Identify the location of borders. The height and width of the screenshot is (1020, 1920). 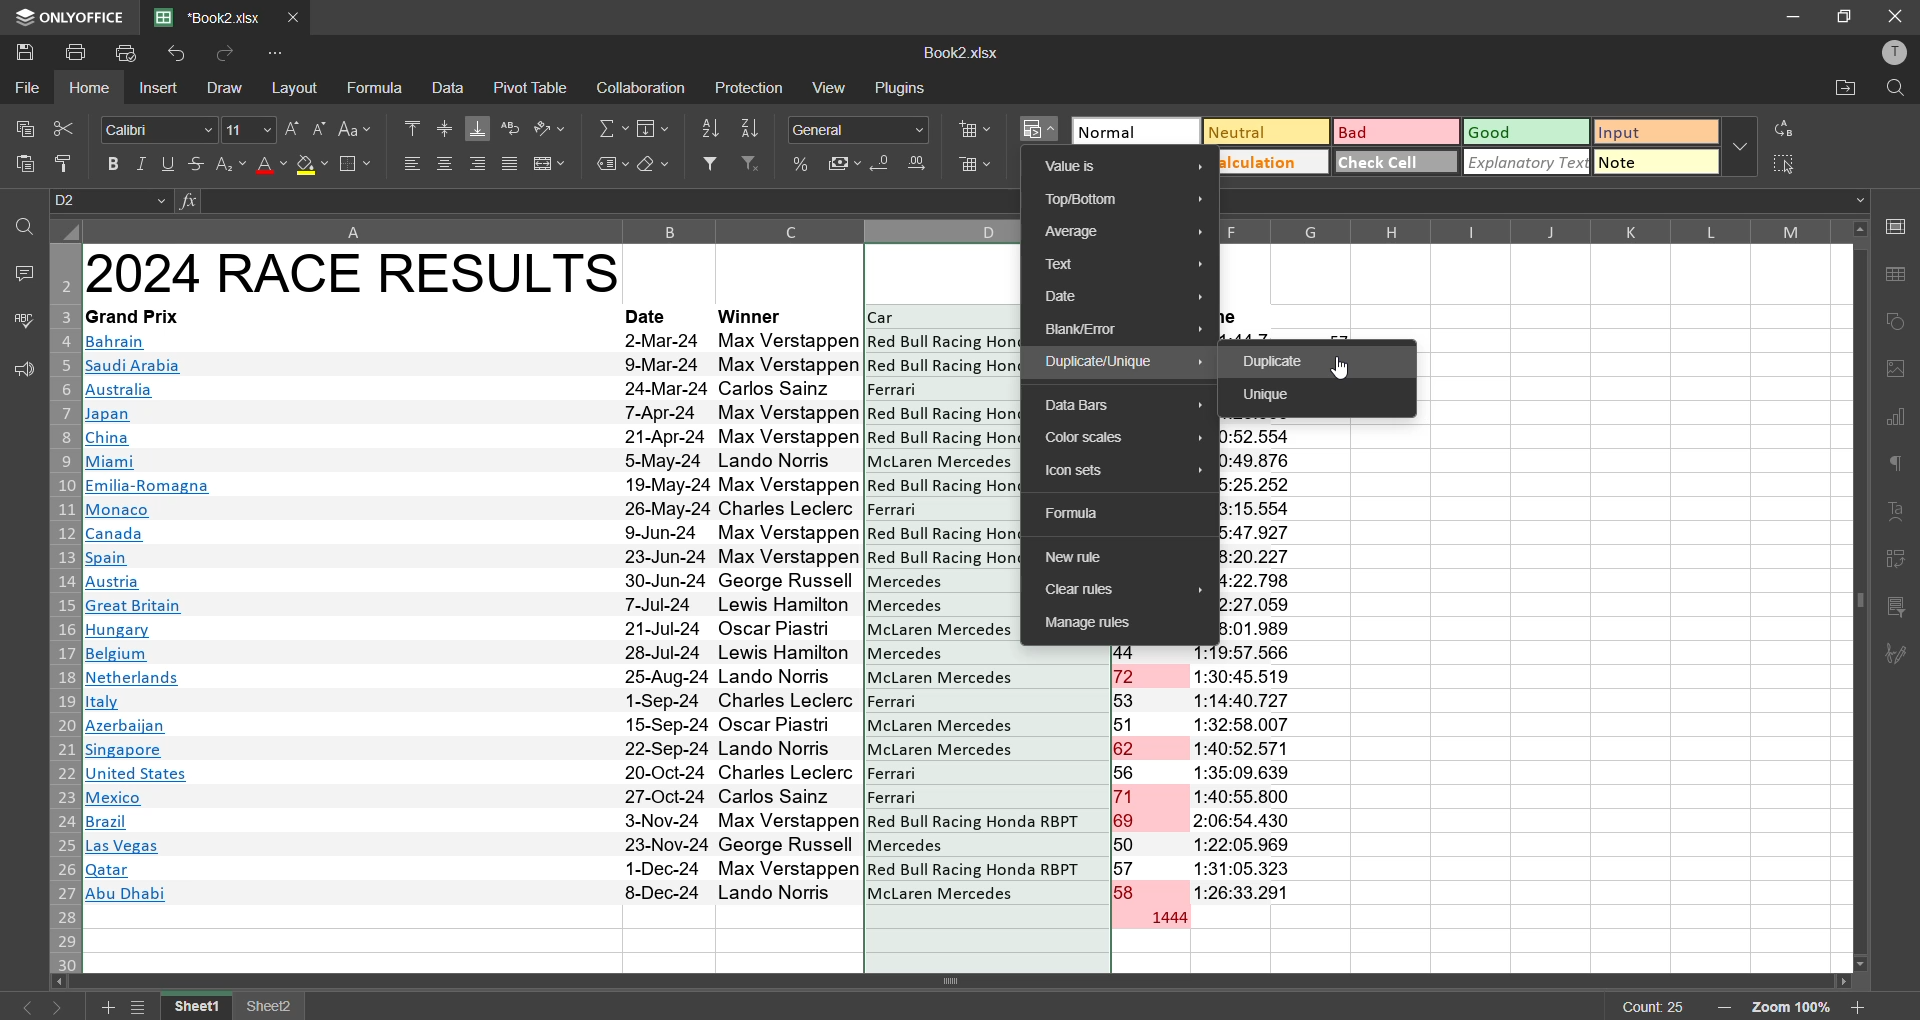
(355, 165).